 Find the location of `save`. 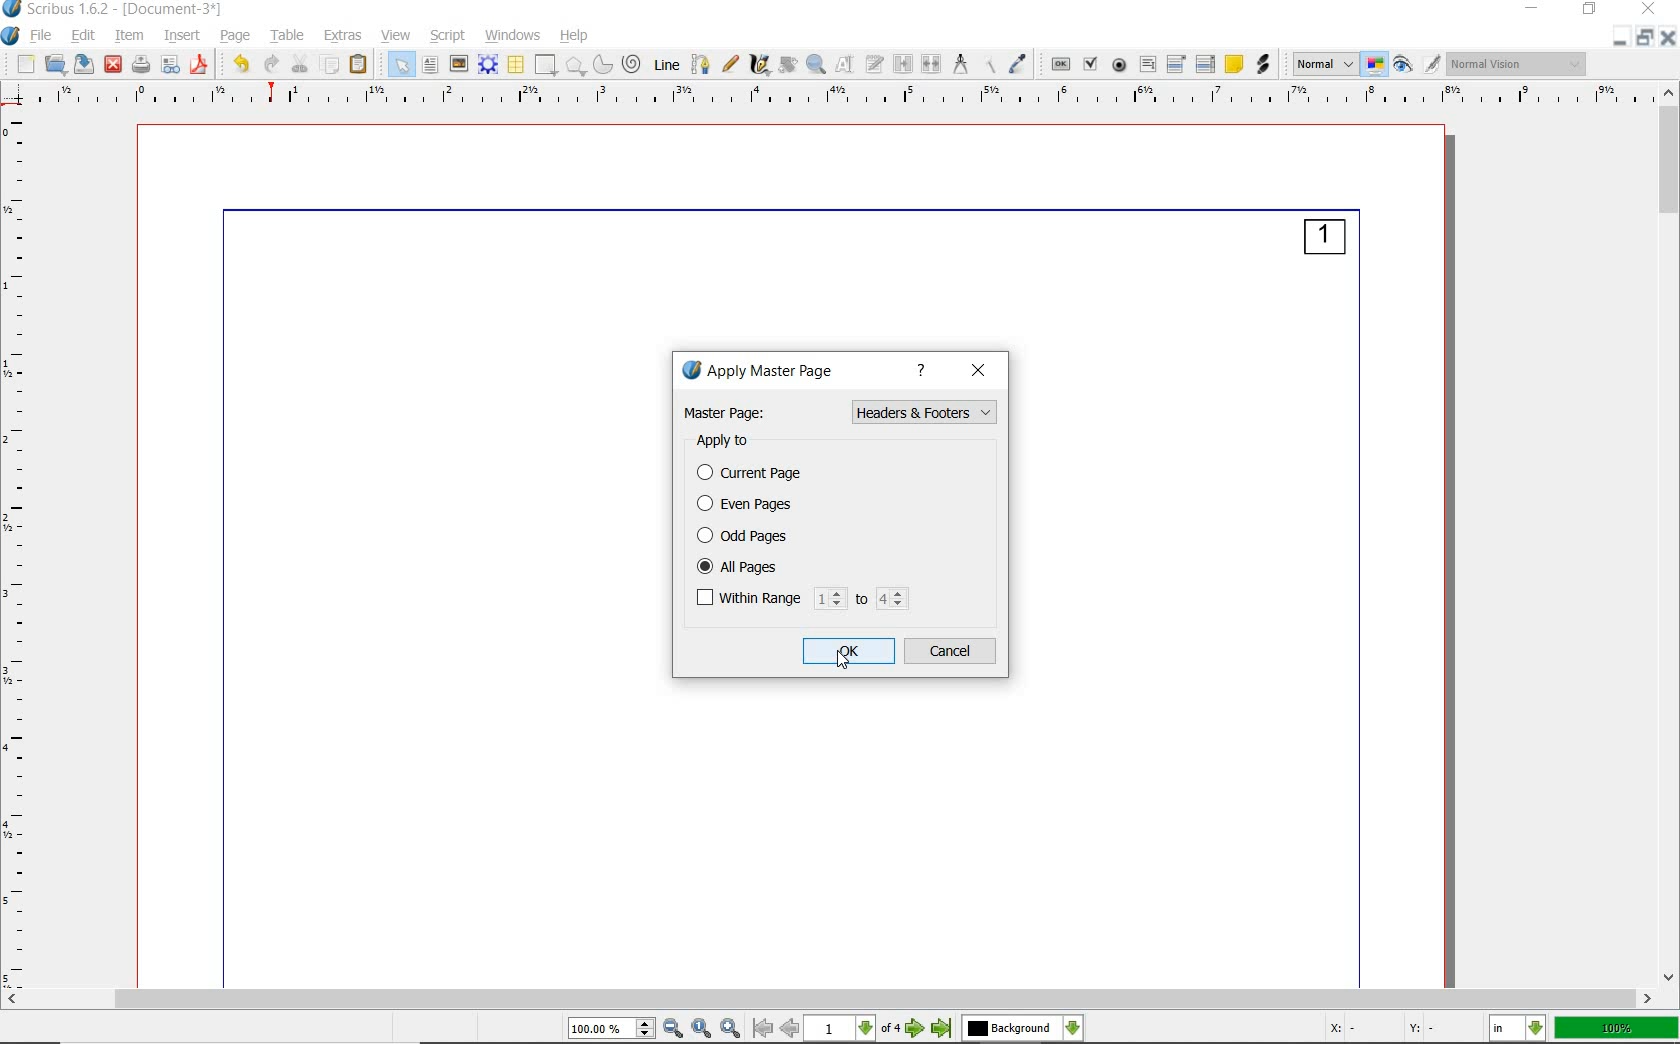

save is located at coordinates (82, 64).